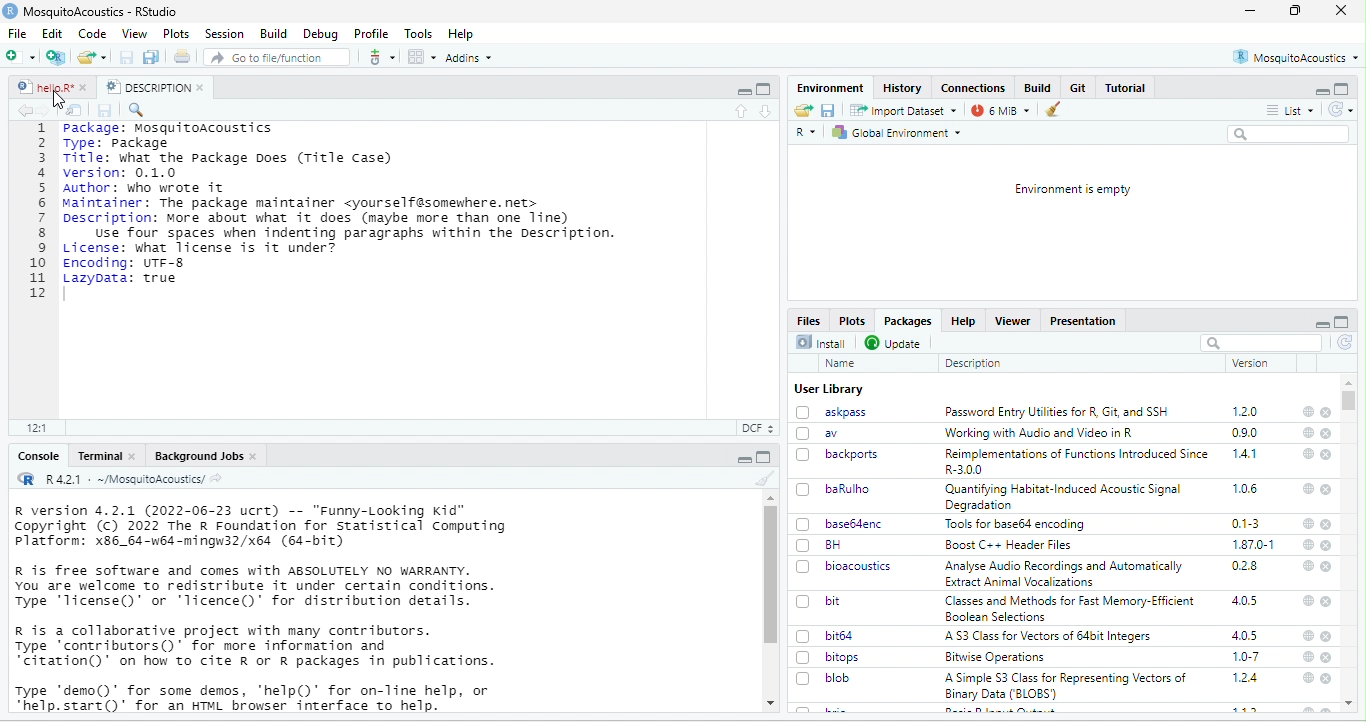 The height and width of the screenshot is (722, 1366). What do you see at coordinates (1328, 637) in the screenshot?
I see `close` at bounding box center [1328, 637].